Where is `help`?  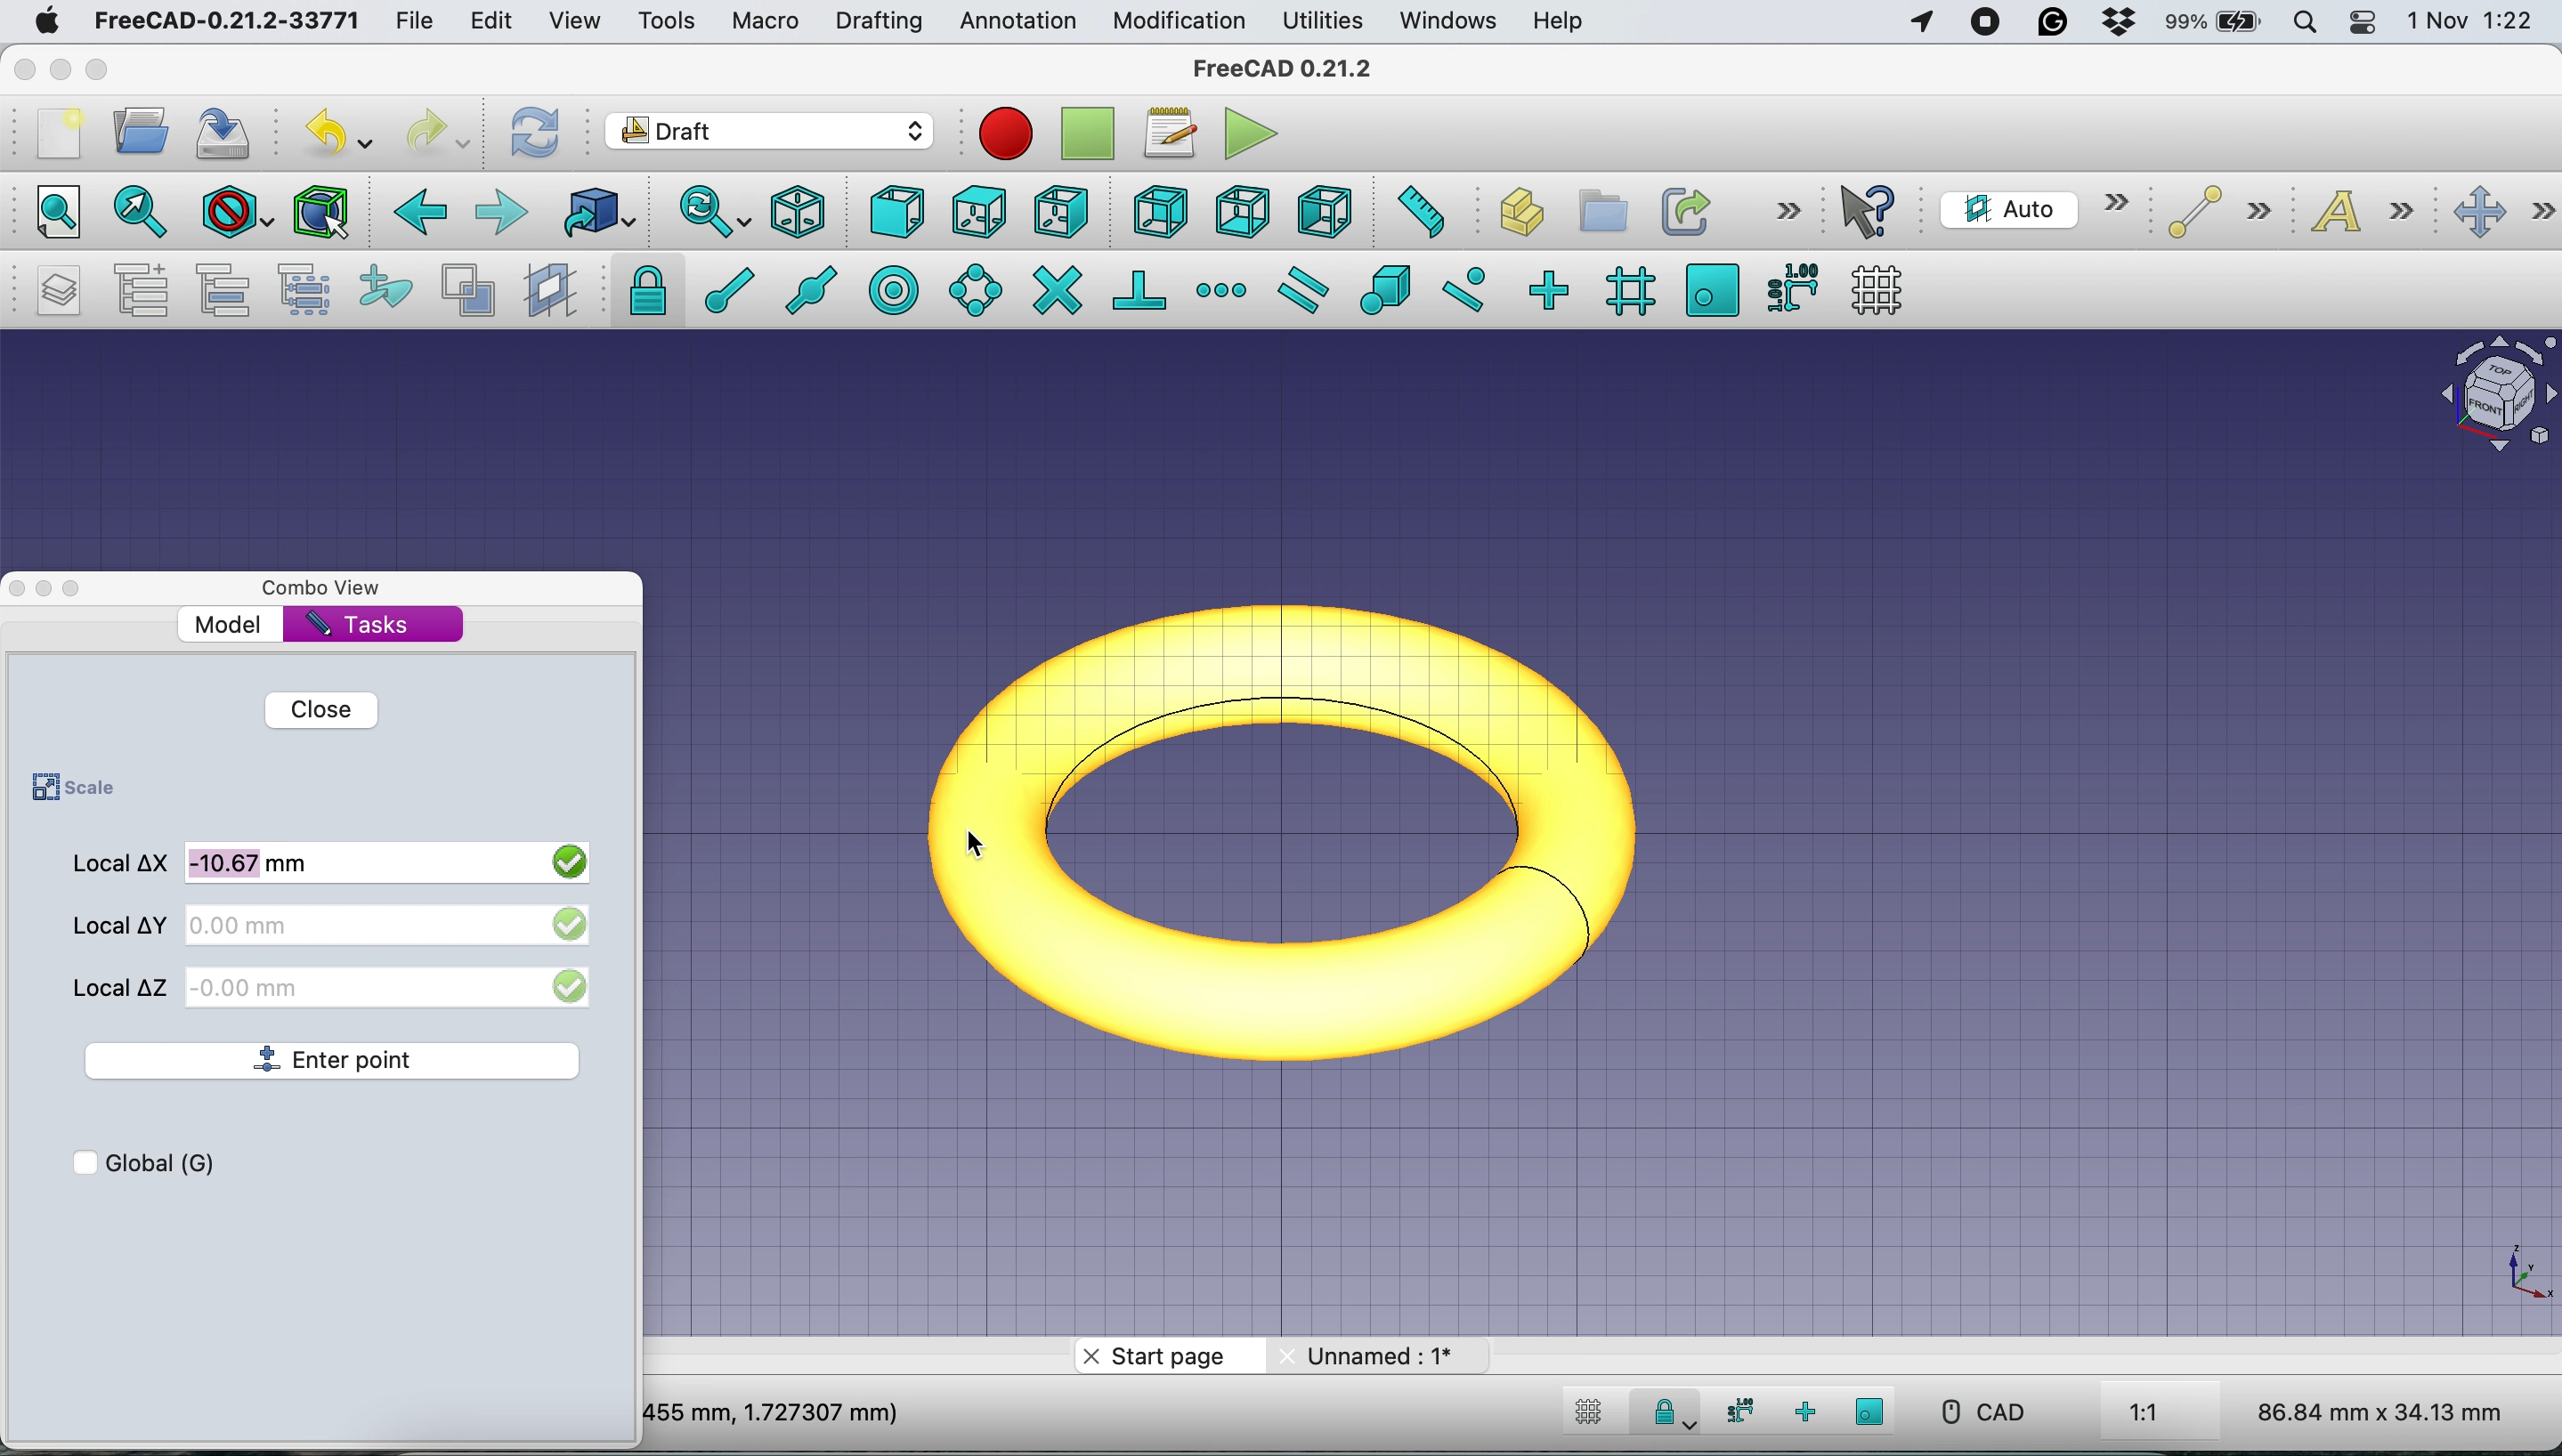
help is located at coordinates (1554, 22).